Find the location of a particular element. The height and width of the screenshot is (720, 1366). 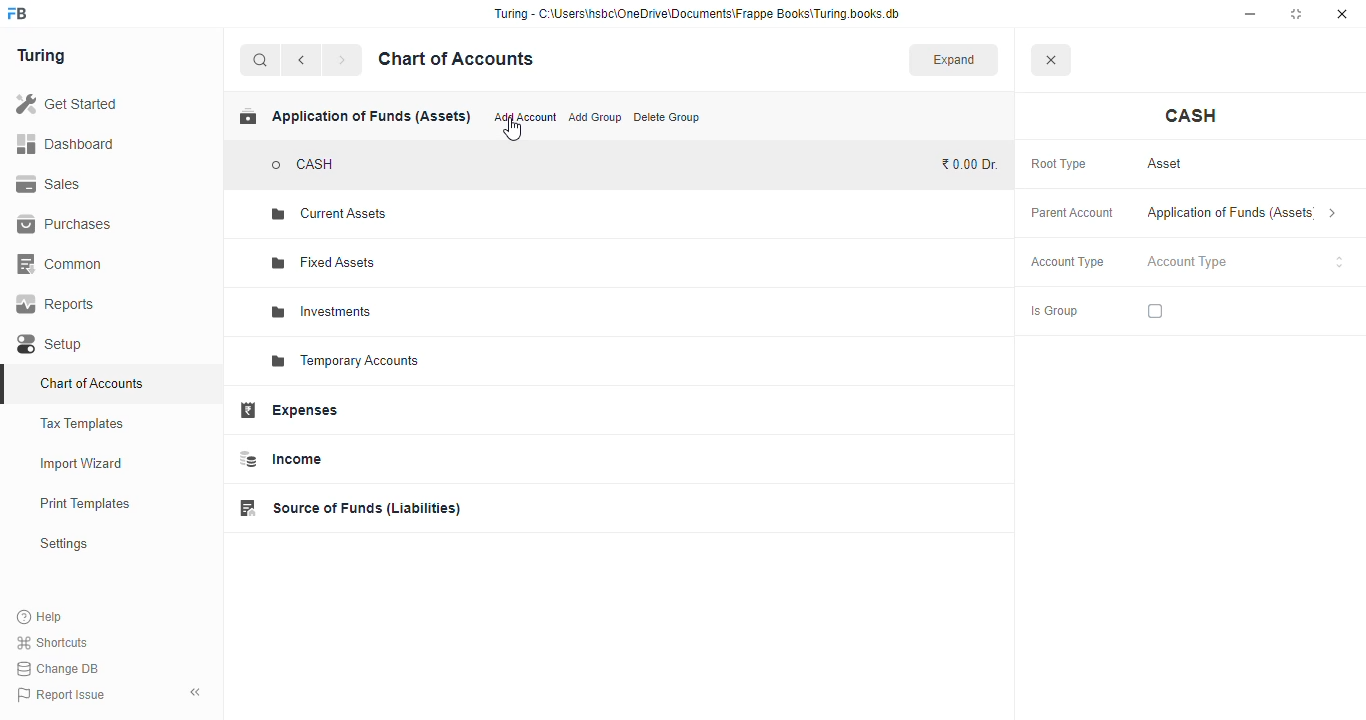

checkbox is located at coordinates (1155, 311).